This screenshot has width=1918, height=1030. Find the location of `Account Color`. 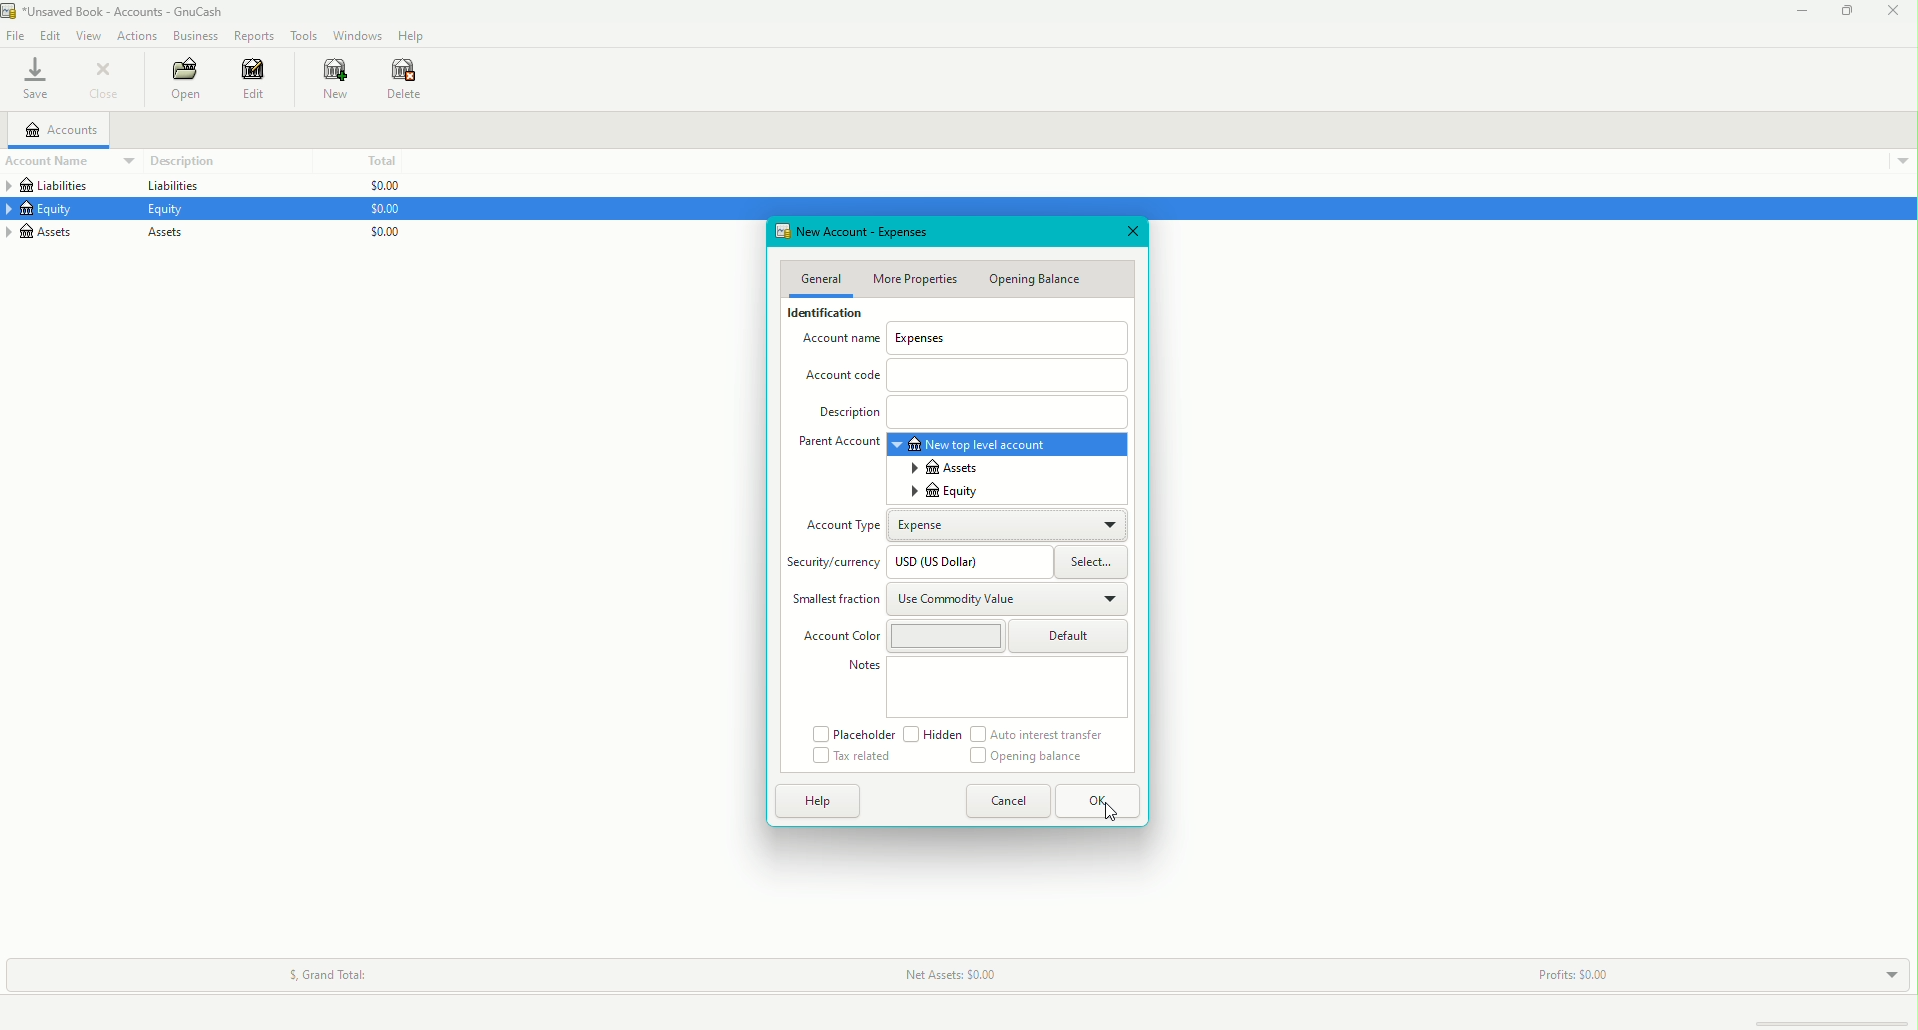

Account Color is located at coordinates (836, 638).